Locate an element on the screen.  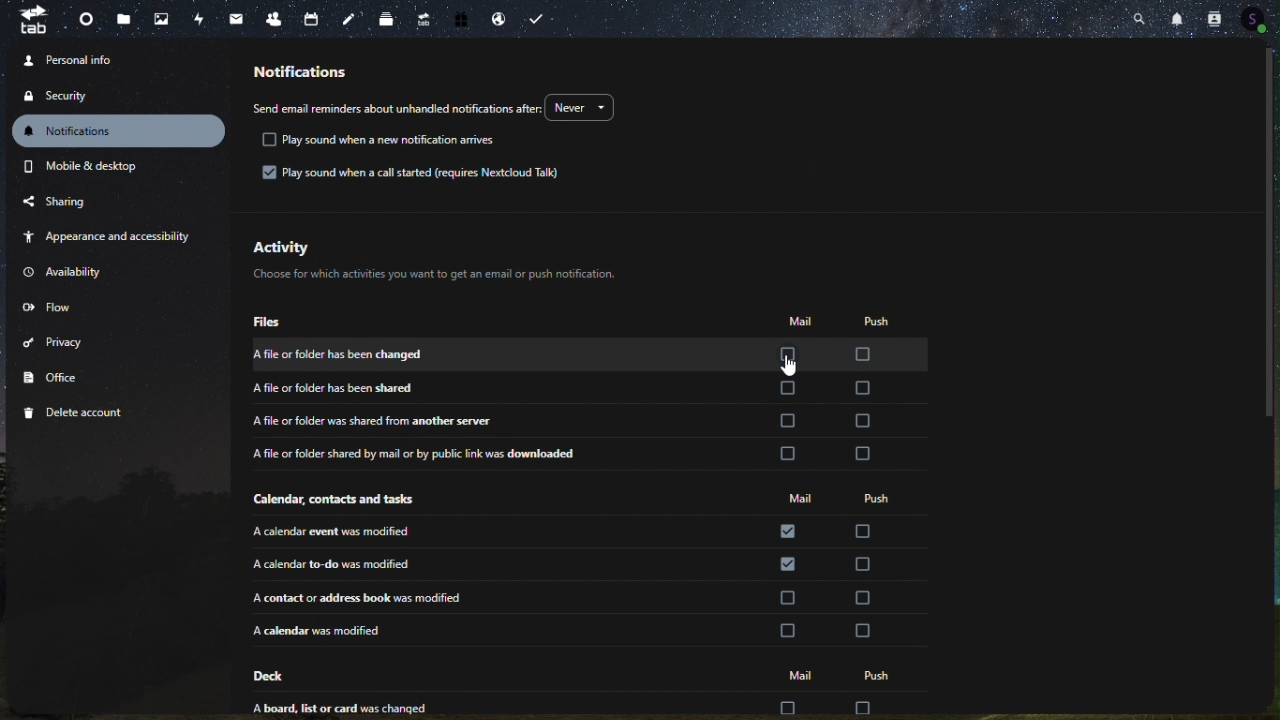
push is located at coordinates (883, 674).